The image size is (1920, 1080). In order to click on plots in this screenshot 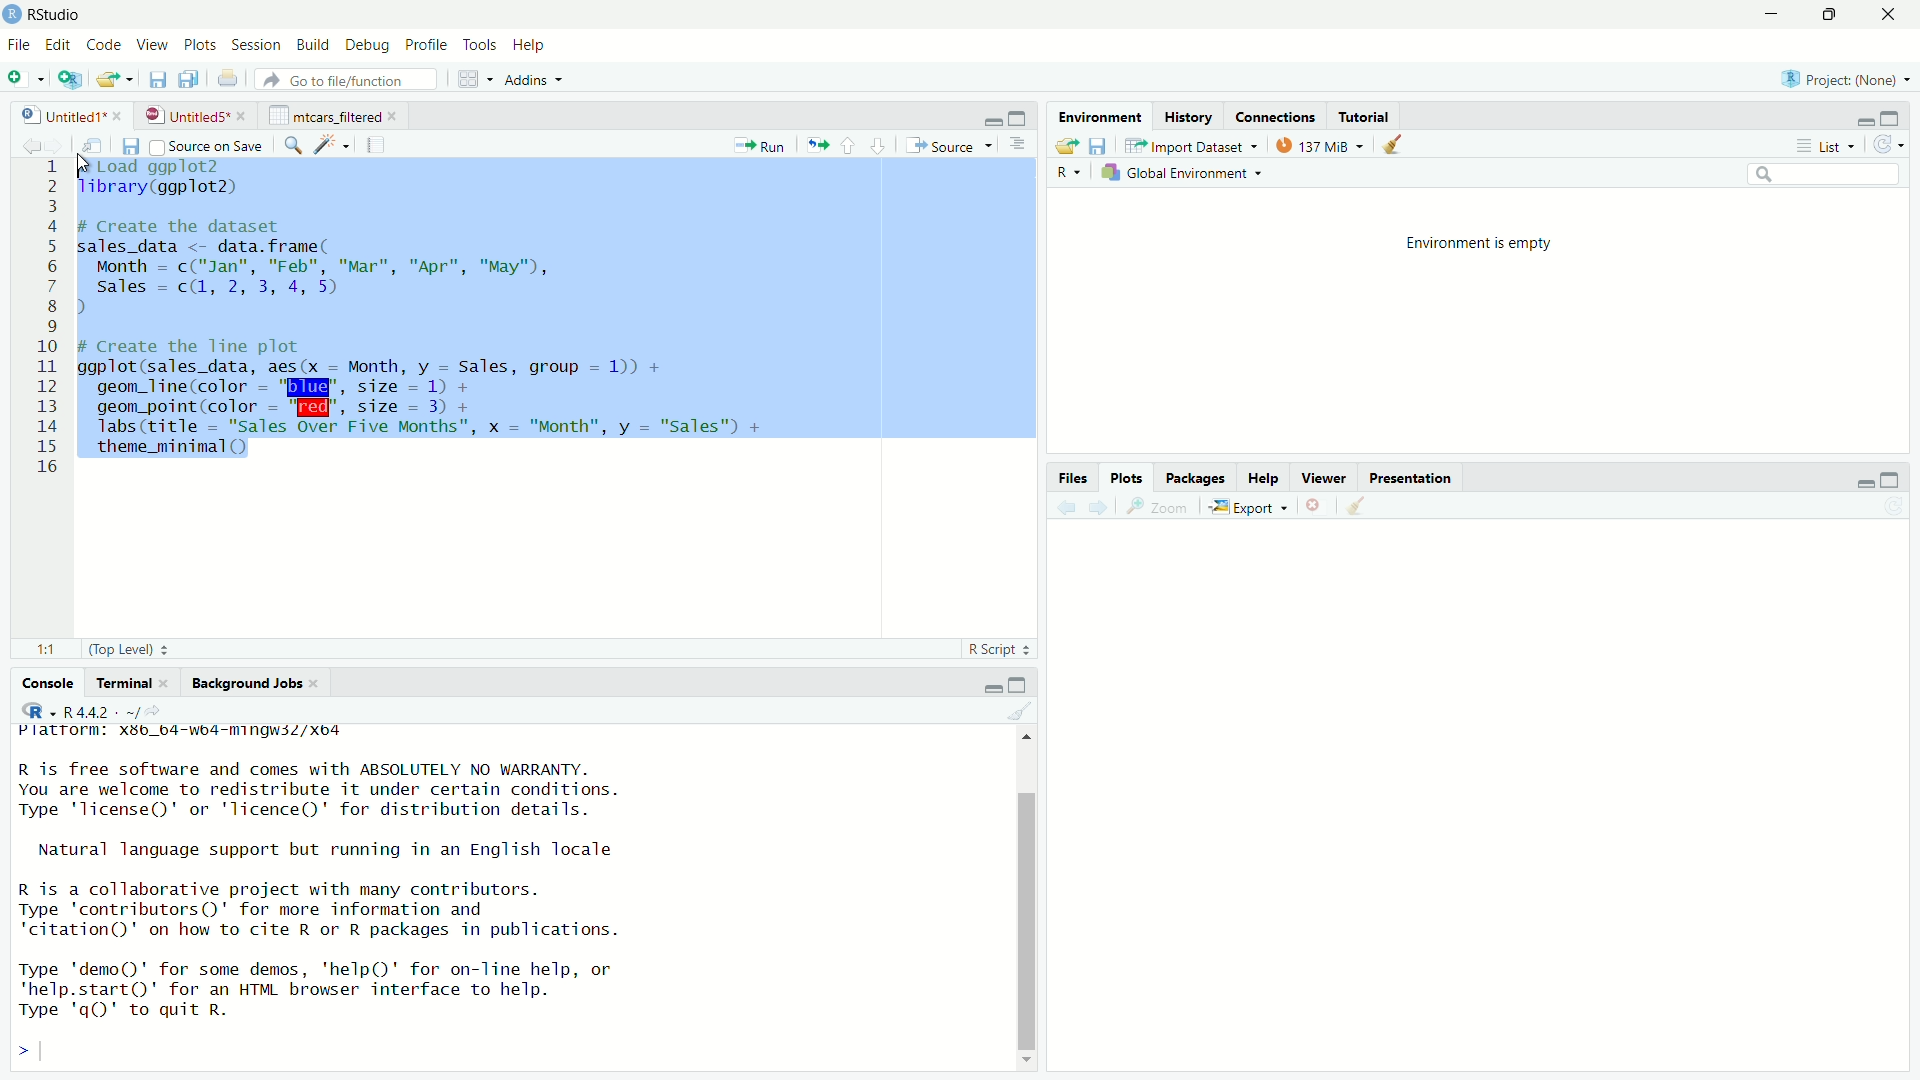, I will do `click(203, 46)`.